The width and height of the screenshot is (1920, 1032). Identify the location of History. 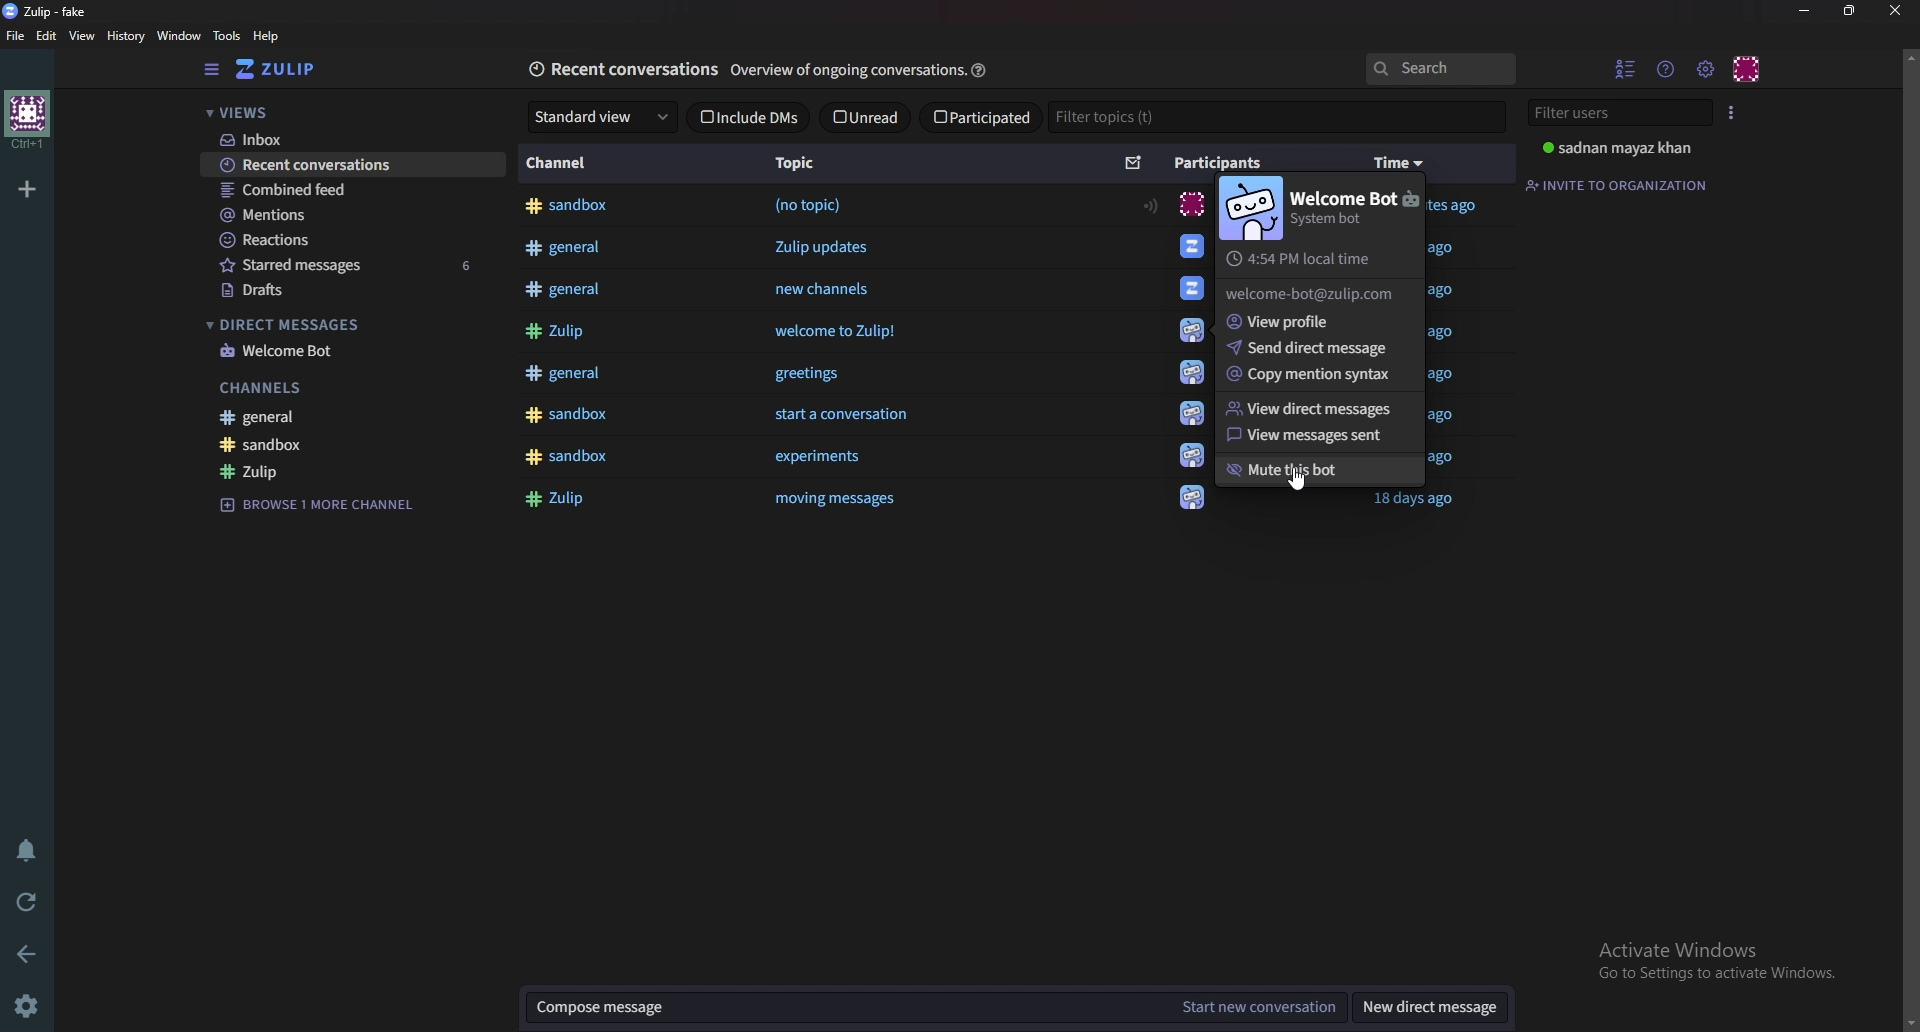
(128, 35).